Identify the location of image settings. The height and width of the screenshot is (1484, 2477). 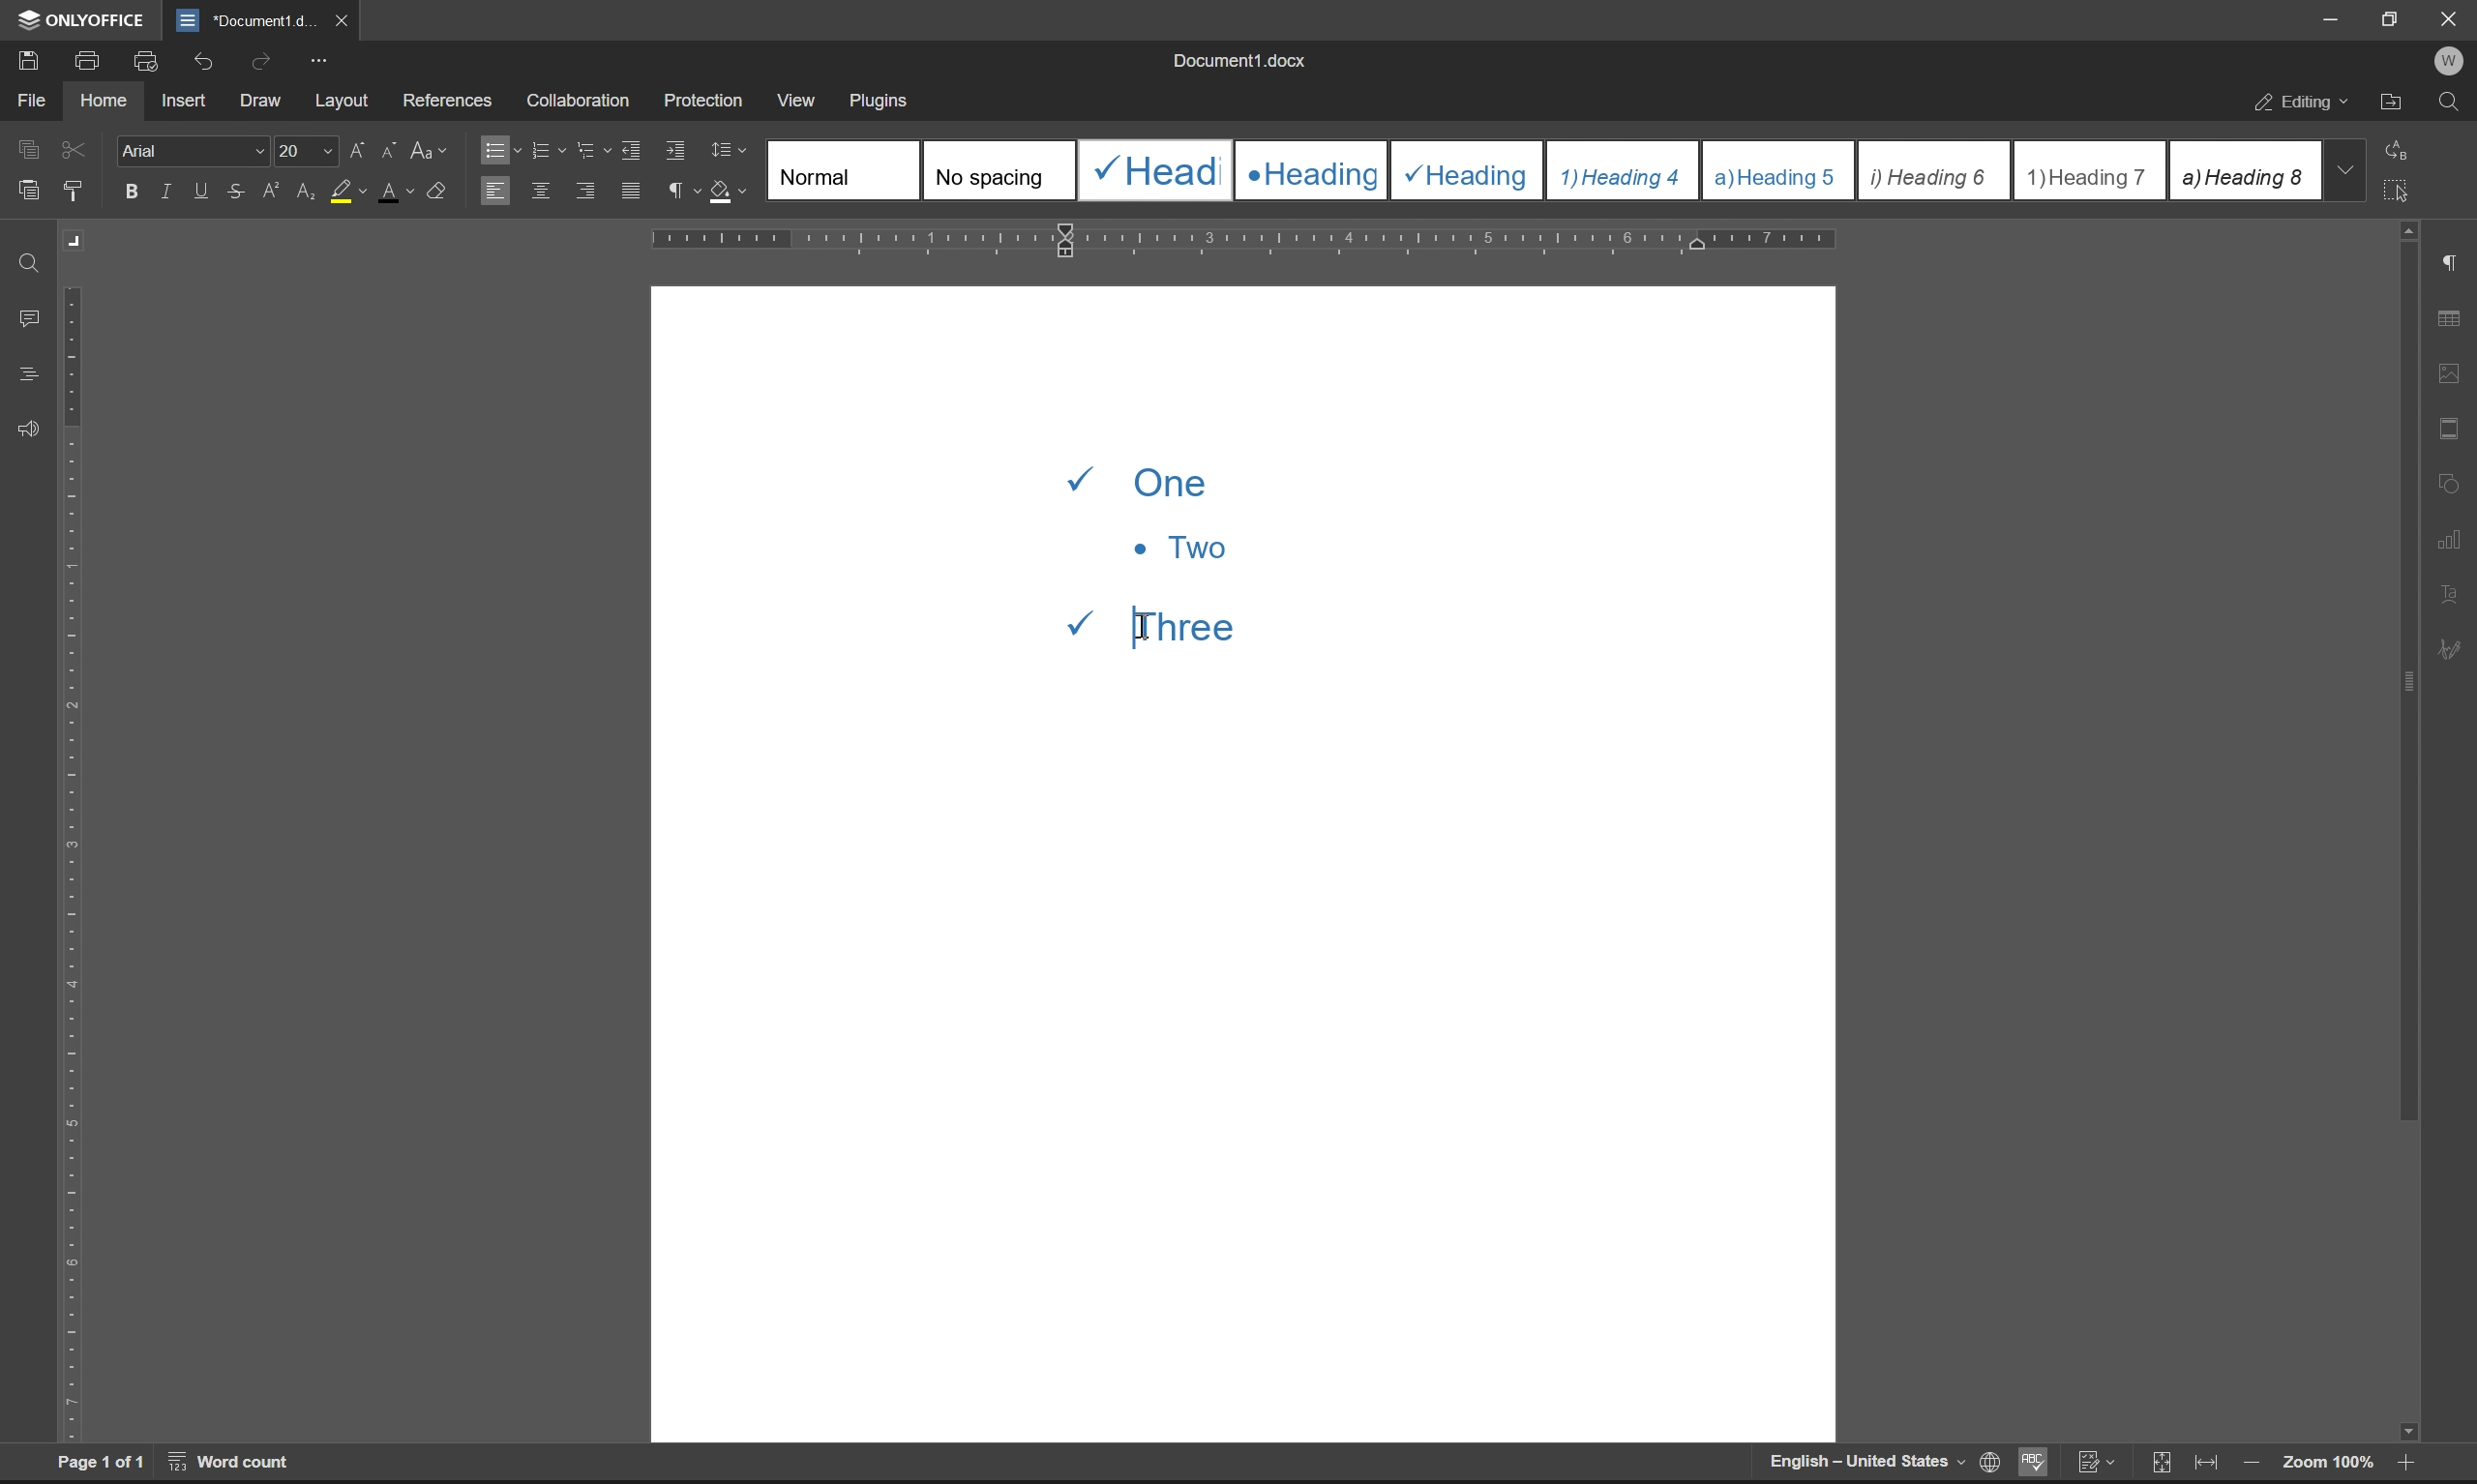
(2448, 368).